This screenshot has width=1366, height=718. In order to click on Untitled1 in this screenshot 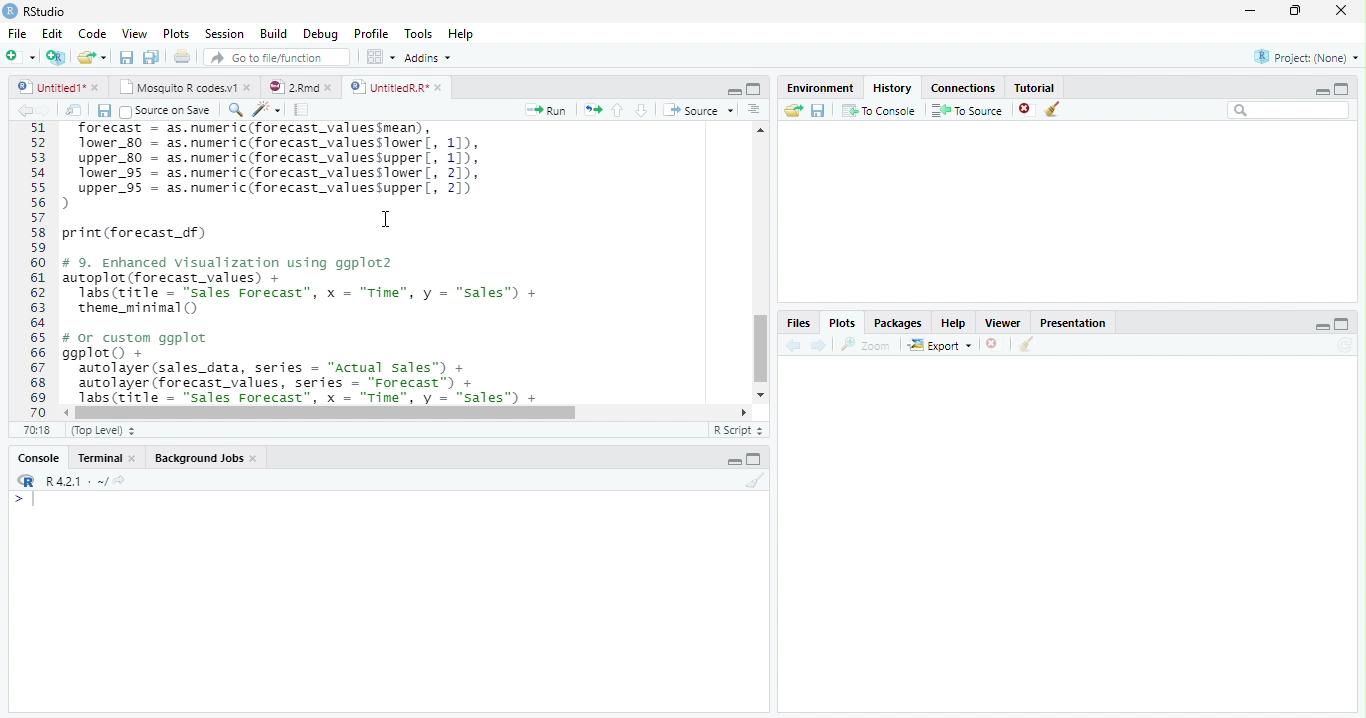, I will do `click(58, 87)`.